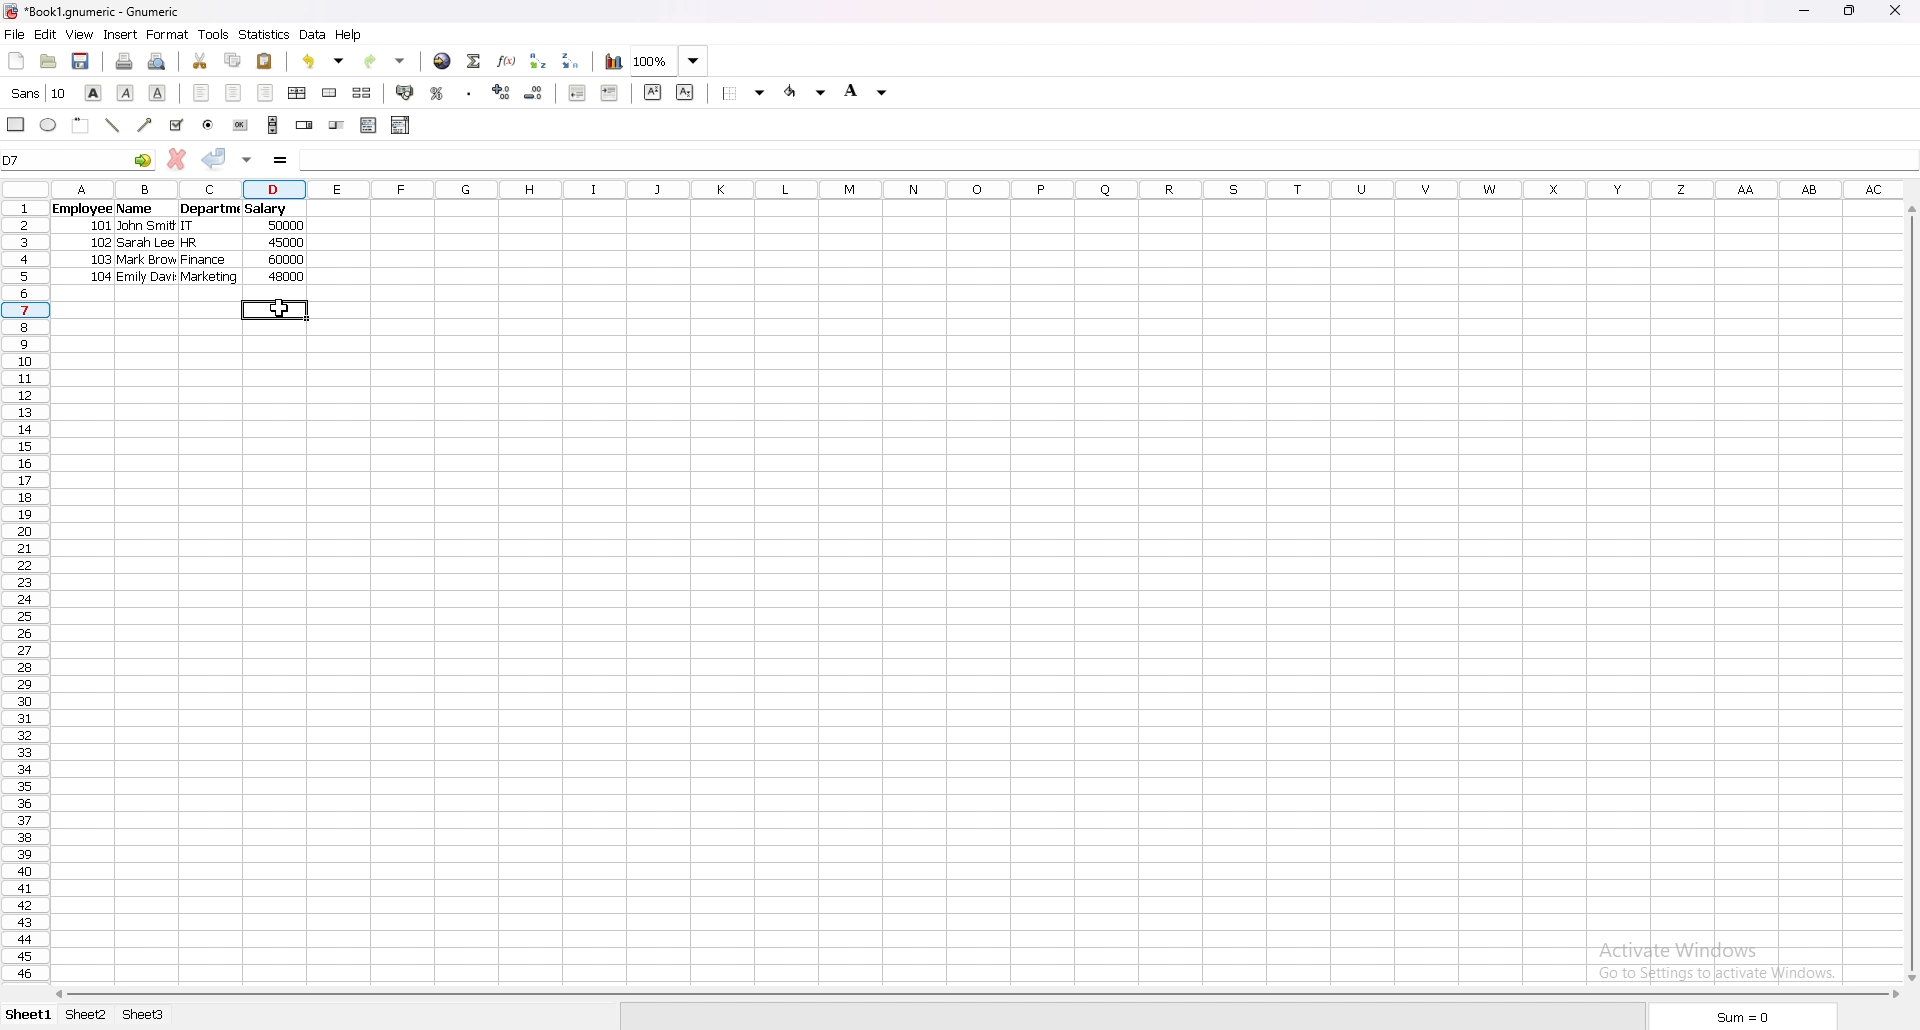 The height and width of the screenshot is (1030, 1920). Describe the element at coordinates (288, 260) in the screenshot. I see `60000` at that location.